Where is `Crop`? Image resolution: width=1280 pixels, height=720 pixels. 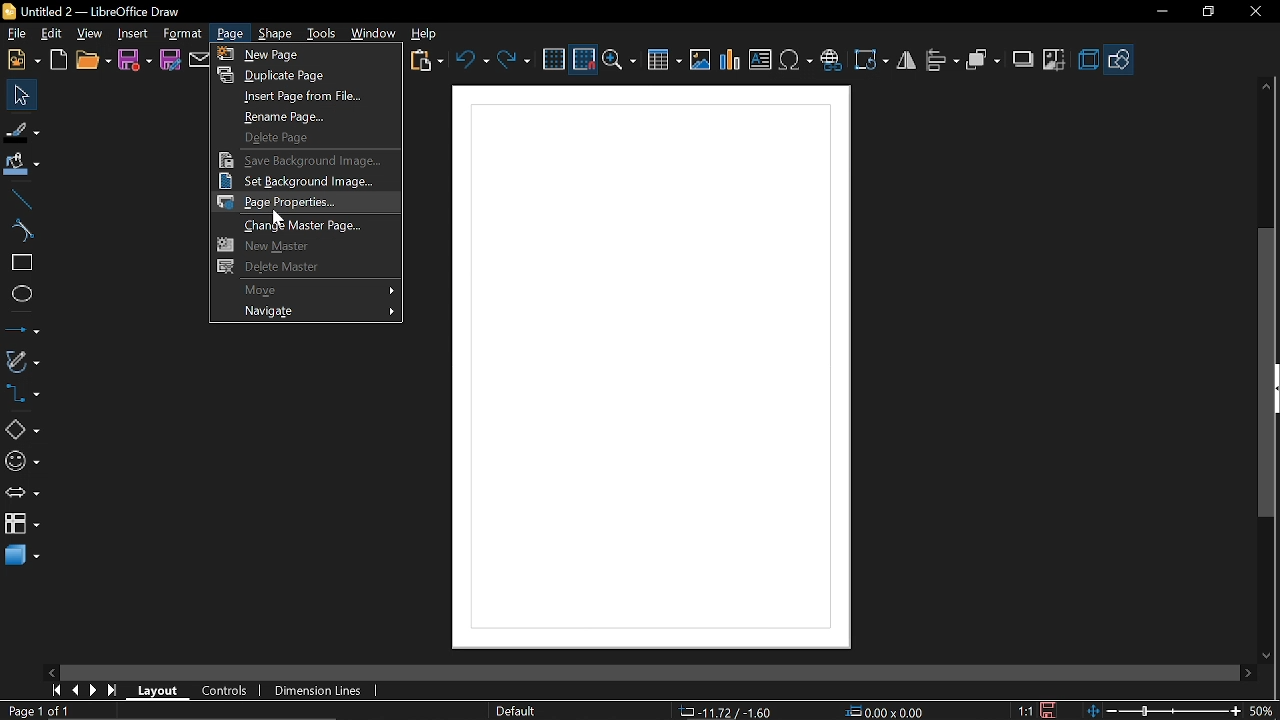
Crop is located at coordinates (1054, 61).